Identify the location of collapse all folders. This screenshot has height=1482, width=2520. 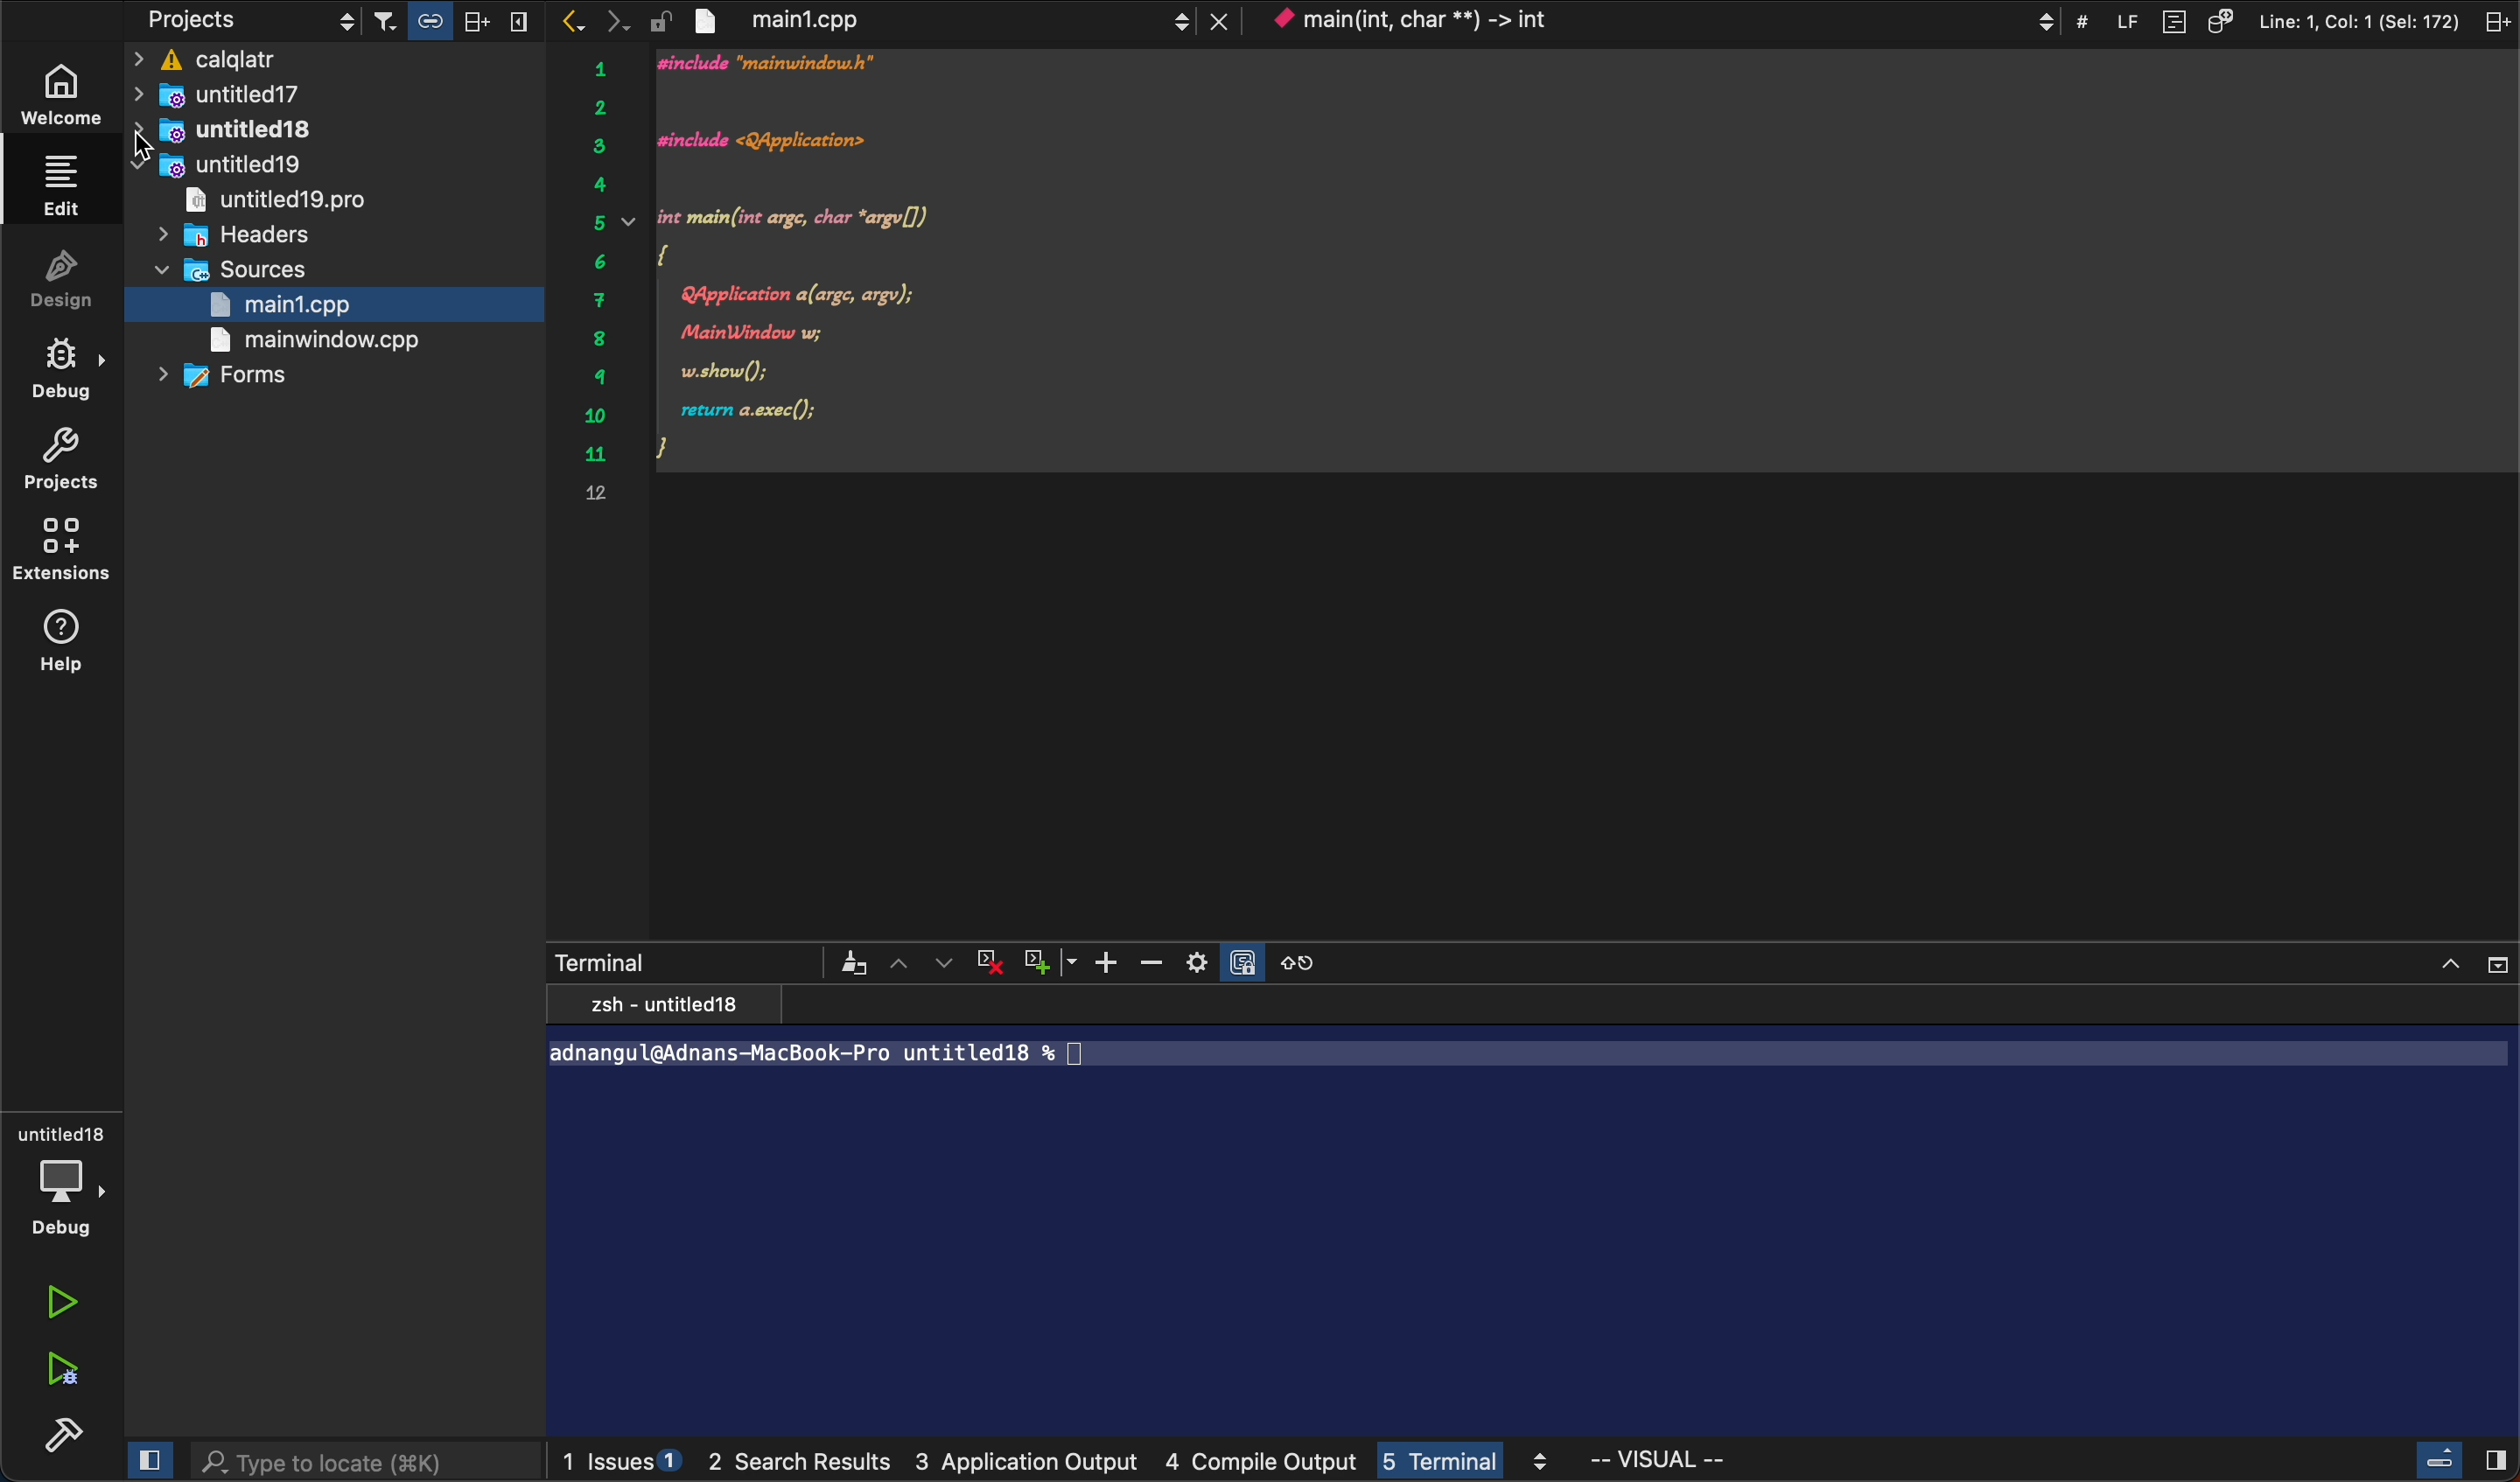
(237, 129).